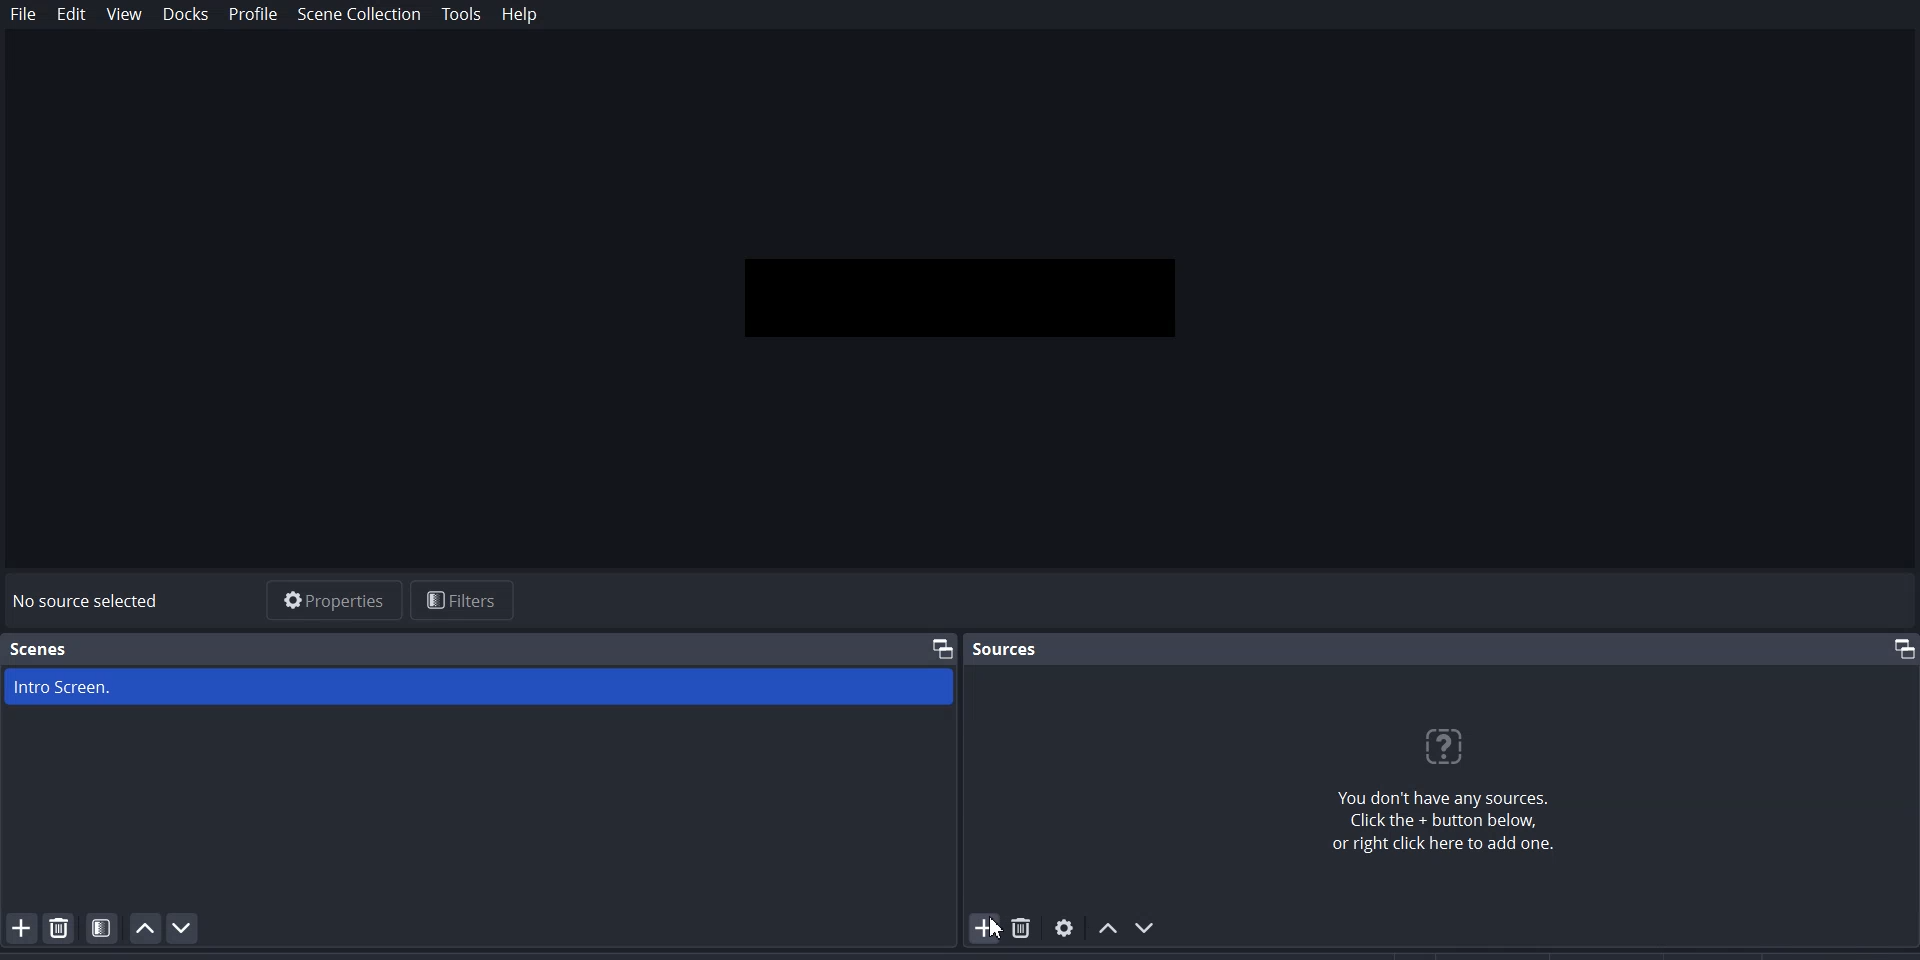  I want to click on Edit, so click(72, 16).